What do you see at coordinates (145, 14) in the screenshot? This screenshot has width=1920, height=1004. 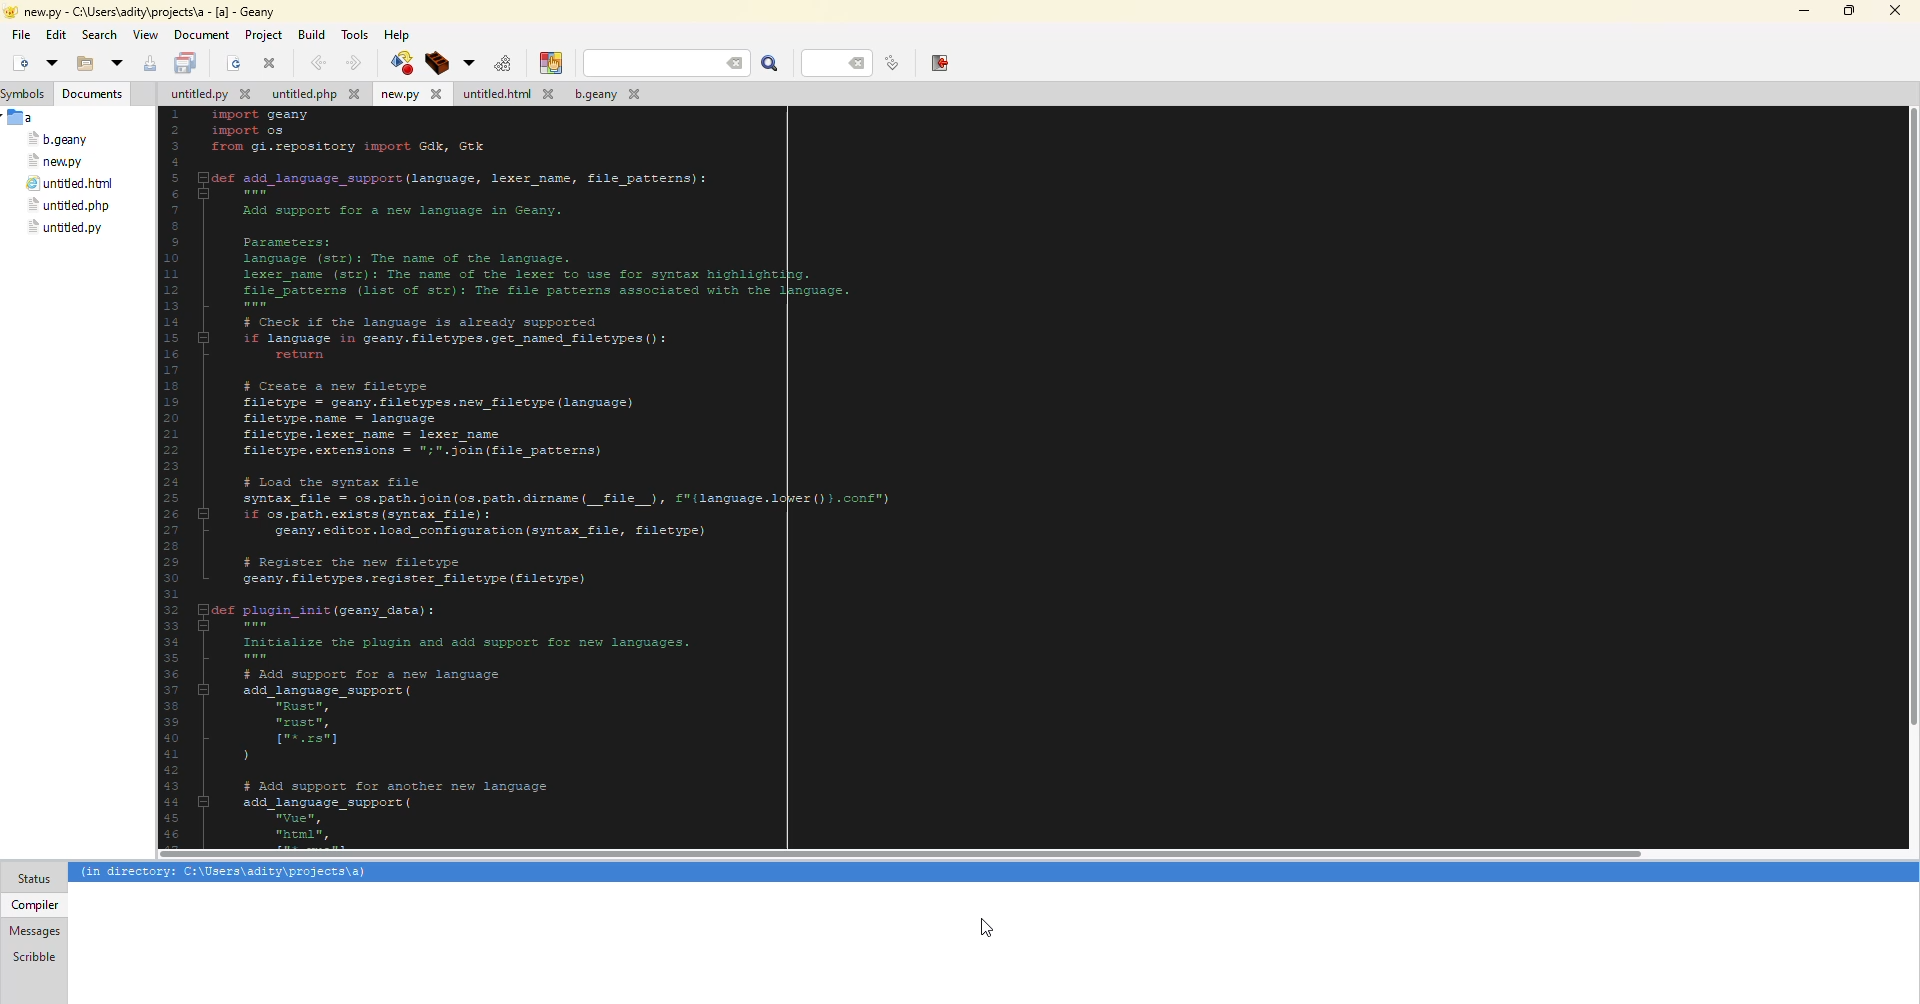 I see `geany` at bounding box center [145, 14].